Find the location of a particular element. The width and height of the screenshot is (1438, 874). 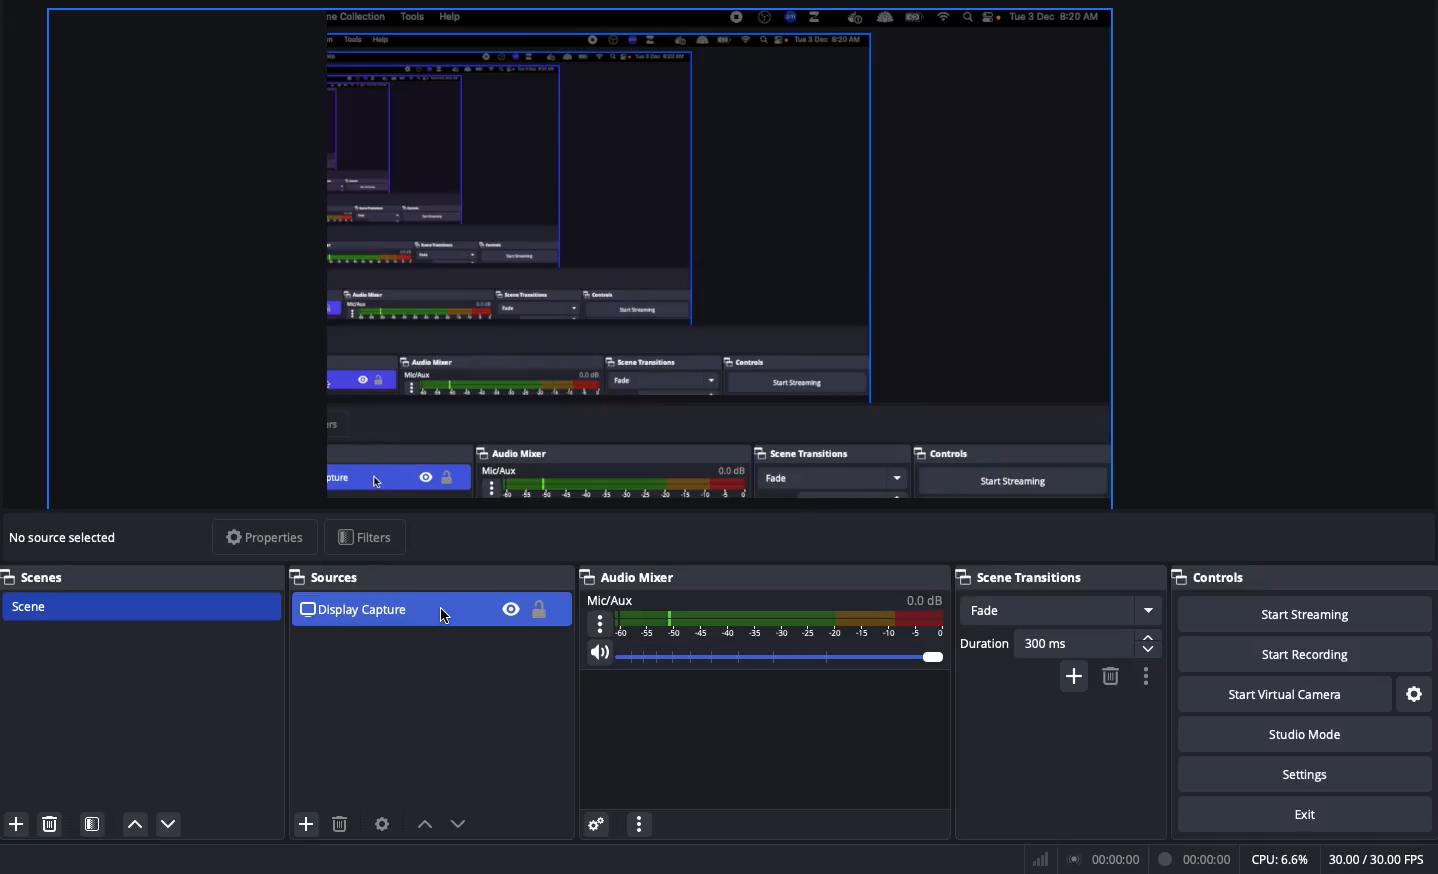

CPU is located at coordinates (1279, 860).